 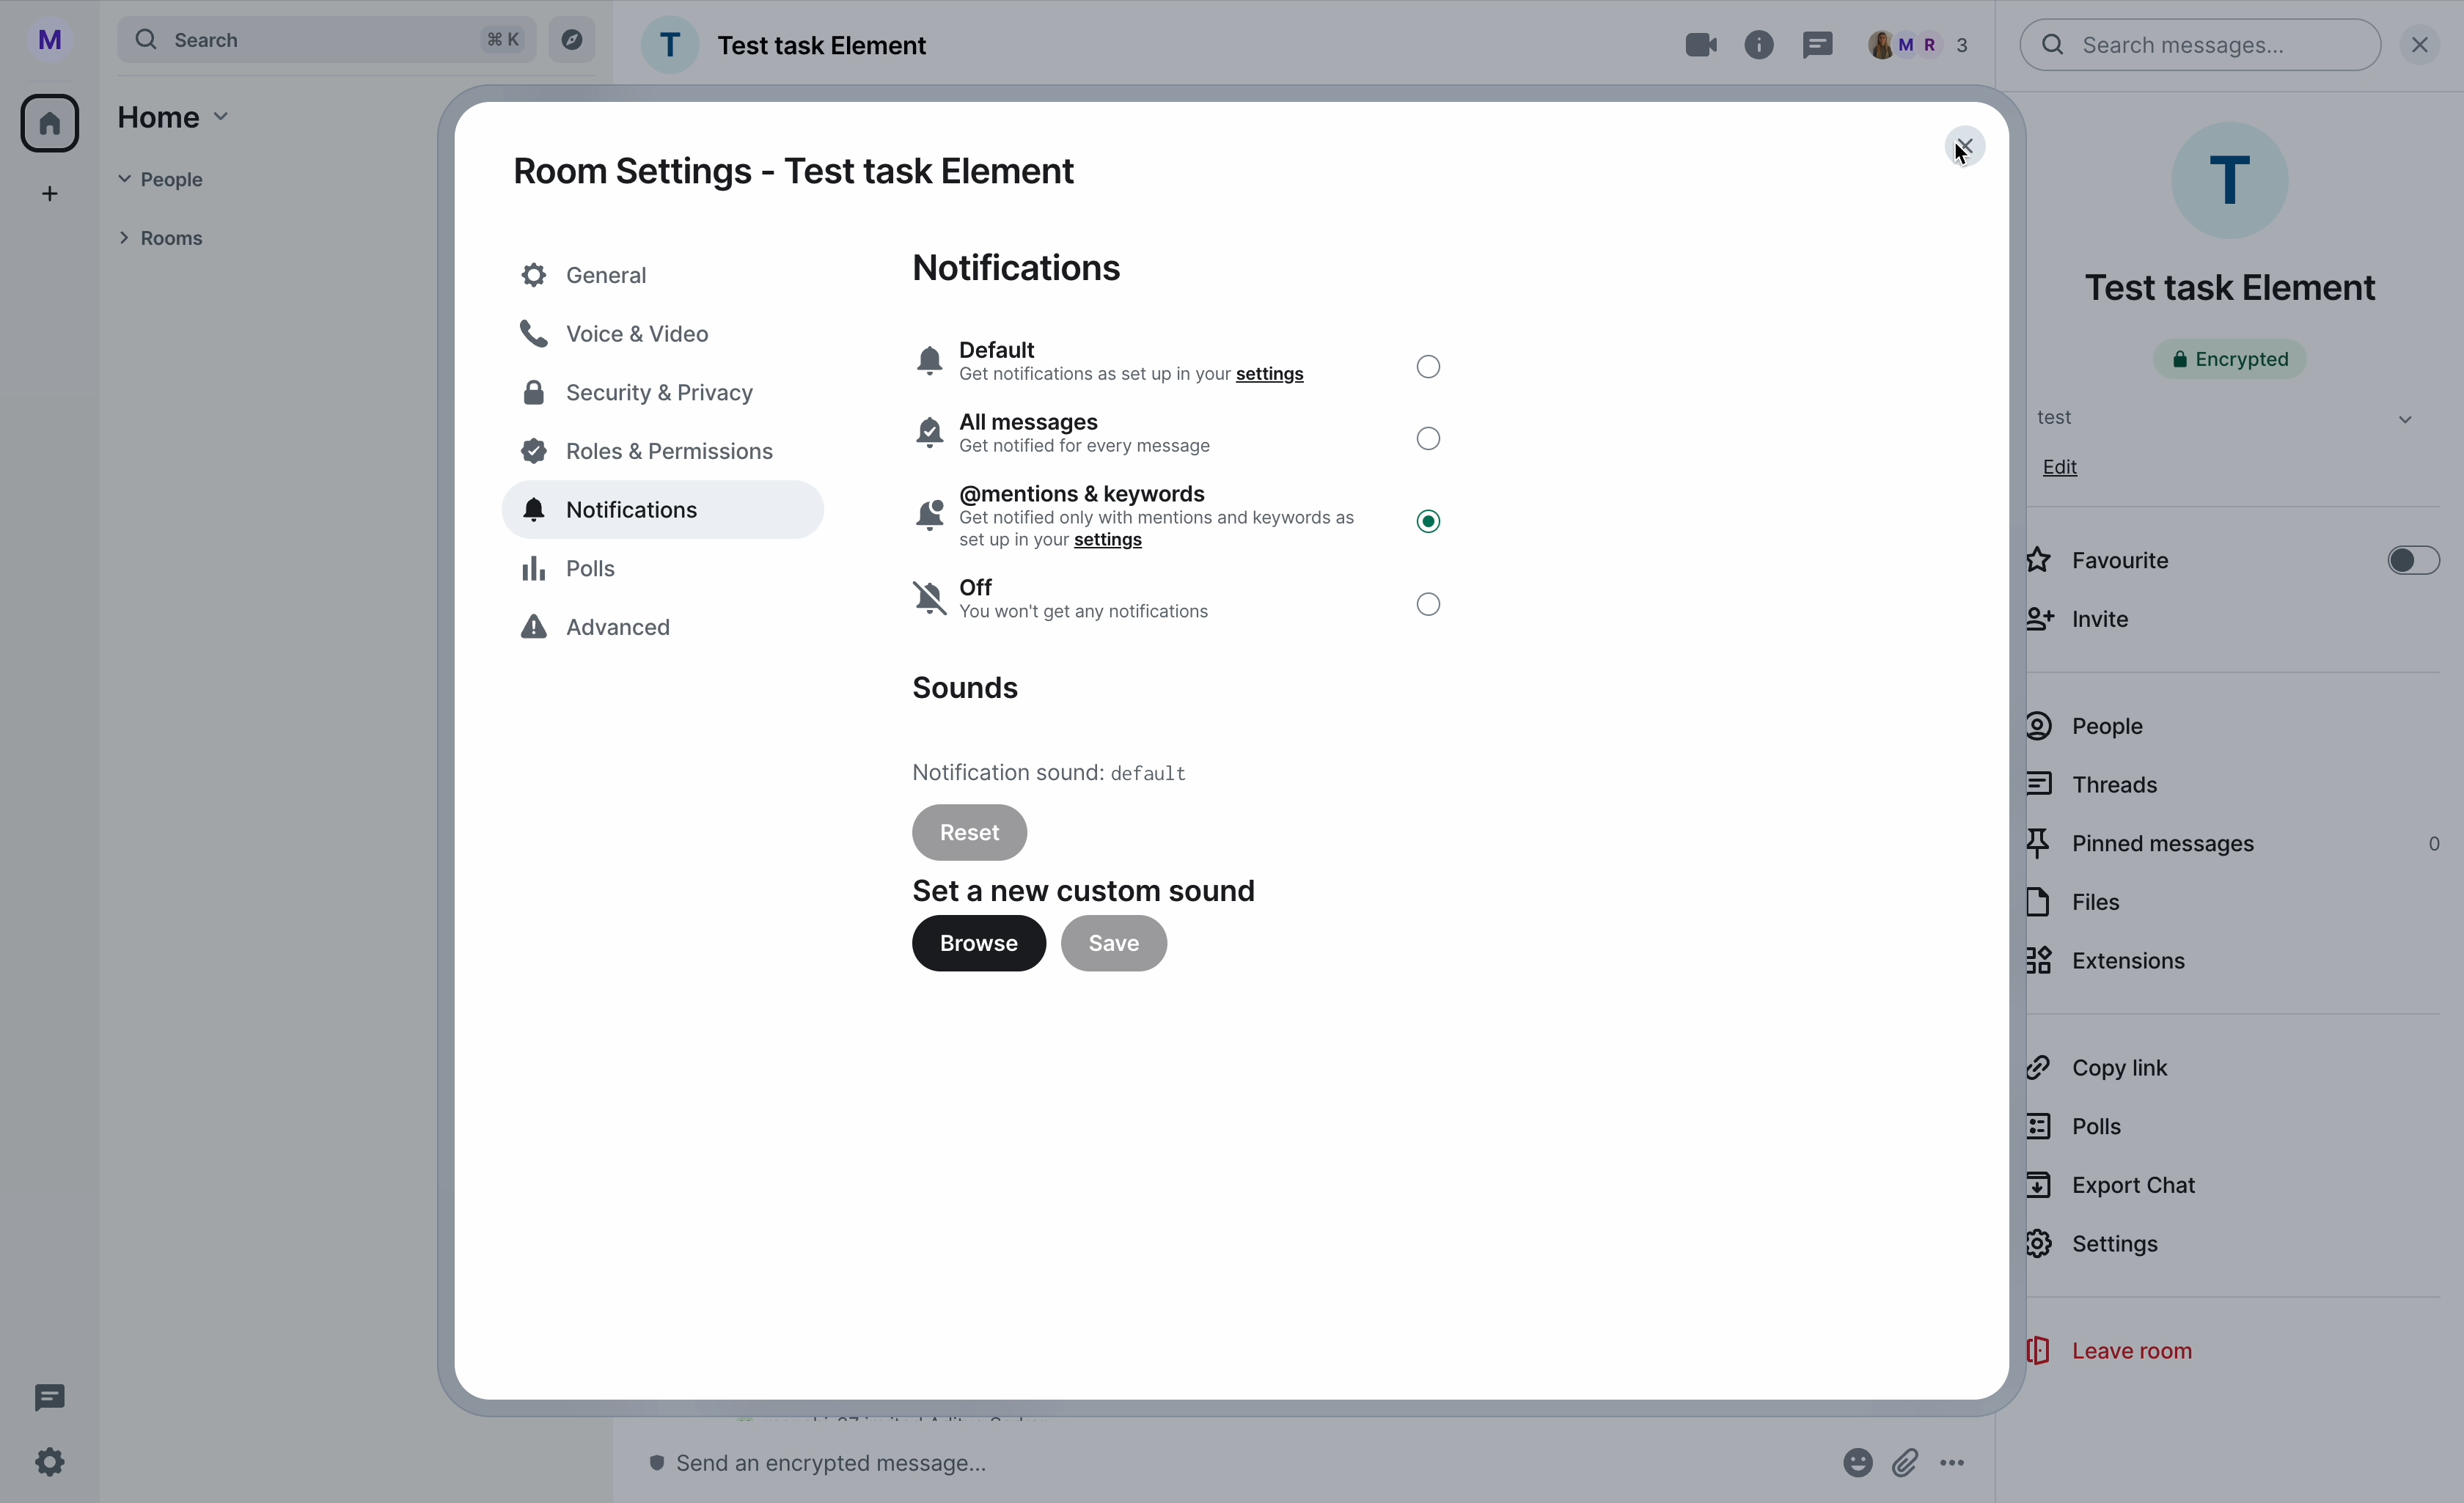 I want to click on more options, so click(x=1954, y=1465).